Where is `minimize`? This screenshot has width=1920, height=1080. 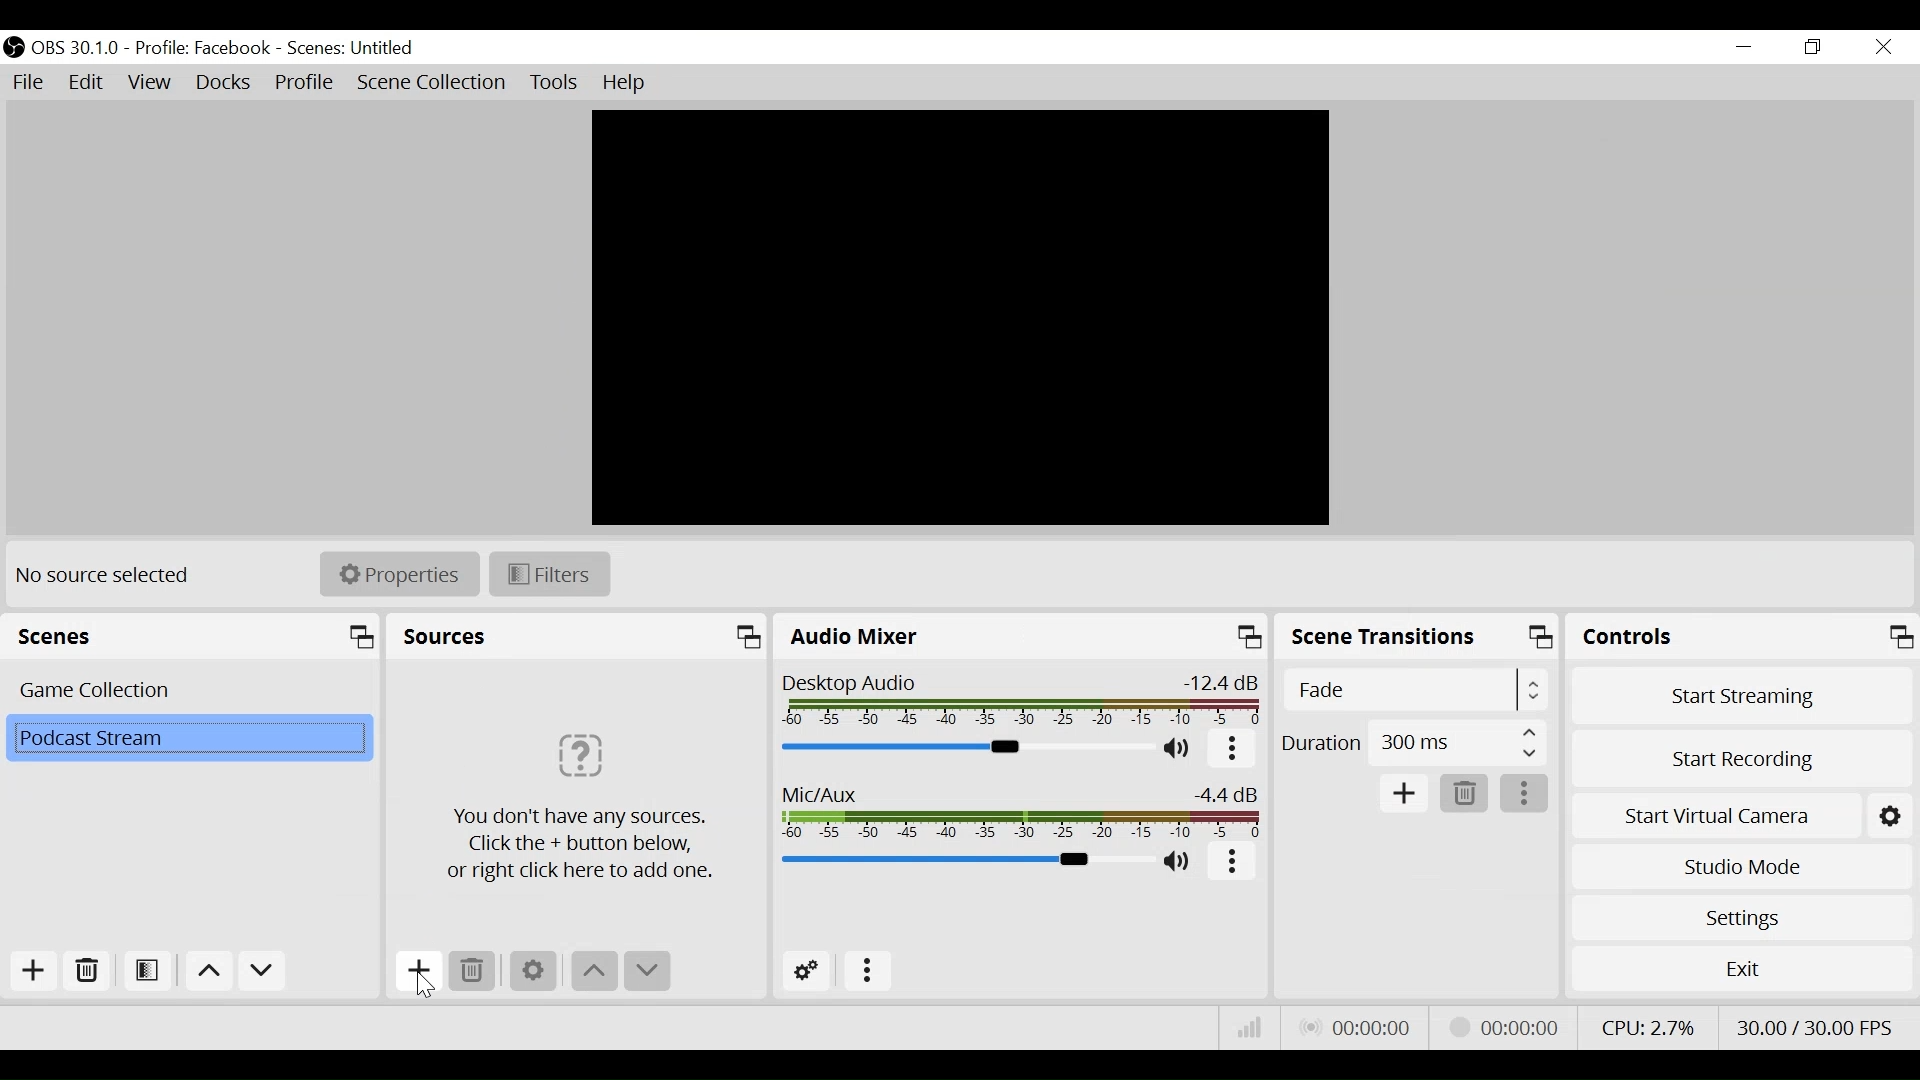
minimize is located at coordinates (1743, 48).